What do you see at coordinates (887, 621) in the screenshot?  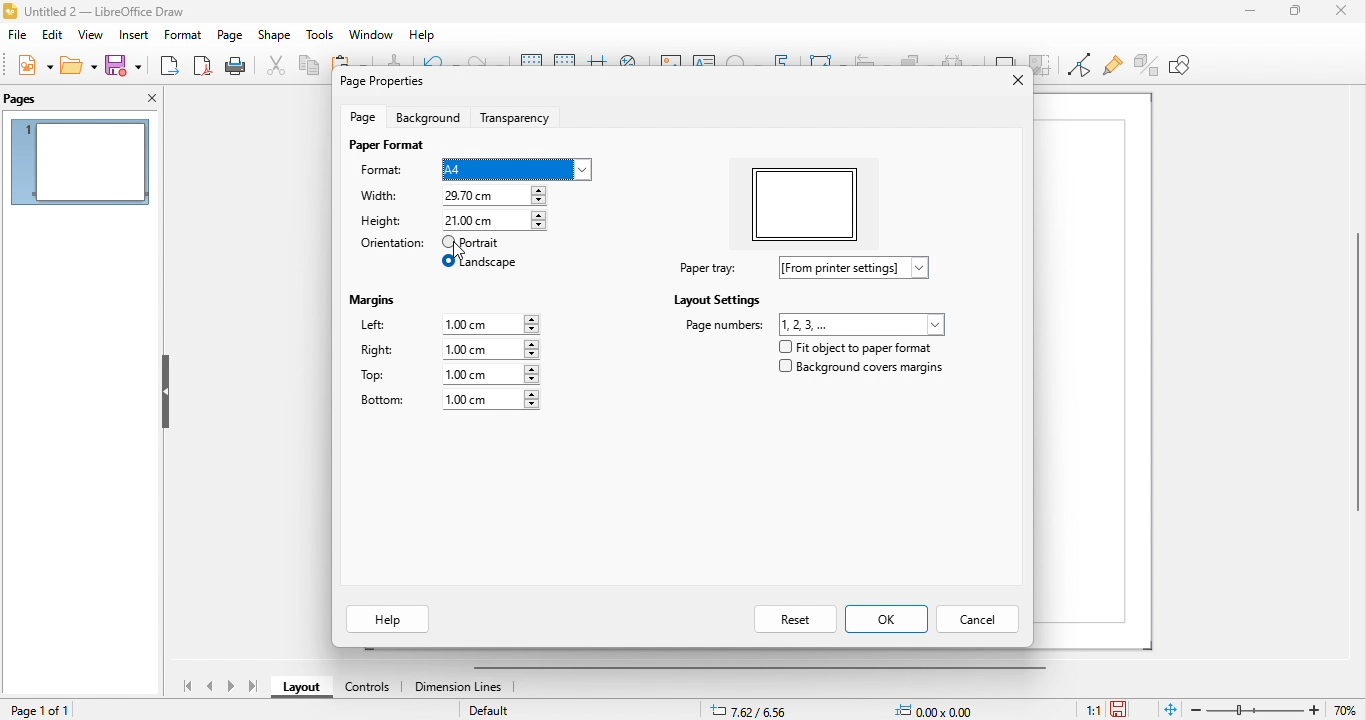 I see `ok` at bounding box center [887, 621].